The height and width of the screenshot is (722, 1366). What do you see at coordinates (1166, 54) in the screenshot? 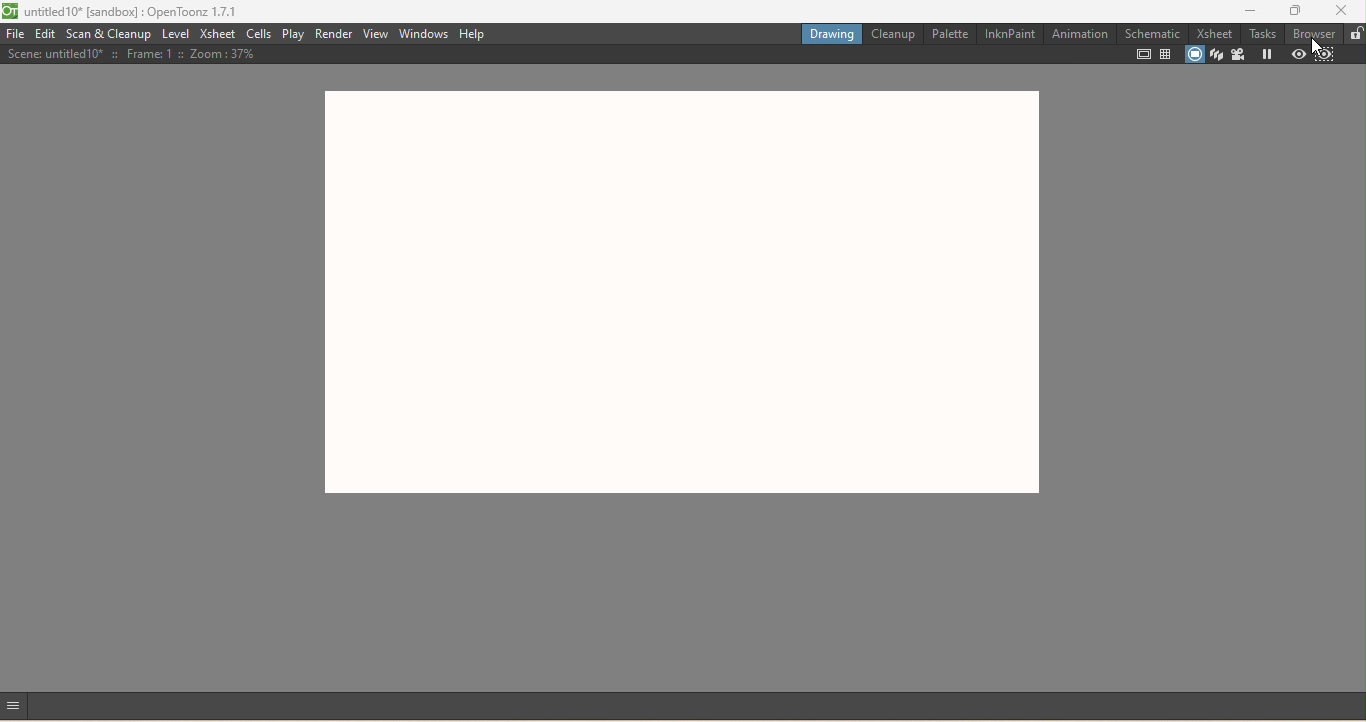
I see `field guide` at bounding box center [1166, 54].